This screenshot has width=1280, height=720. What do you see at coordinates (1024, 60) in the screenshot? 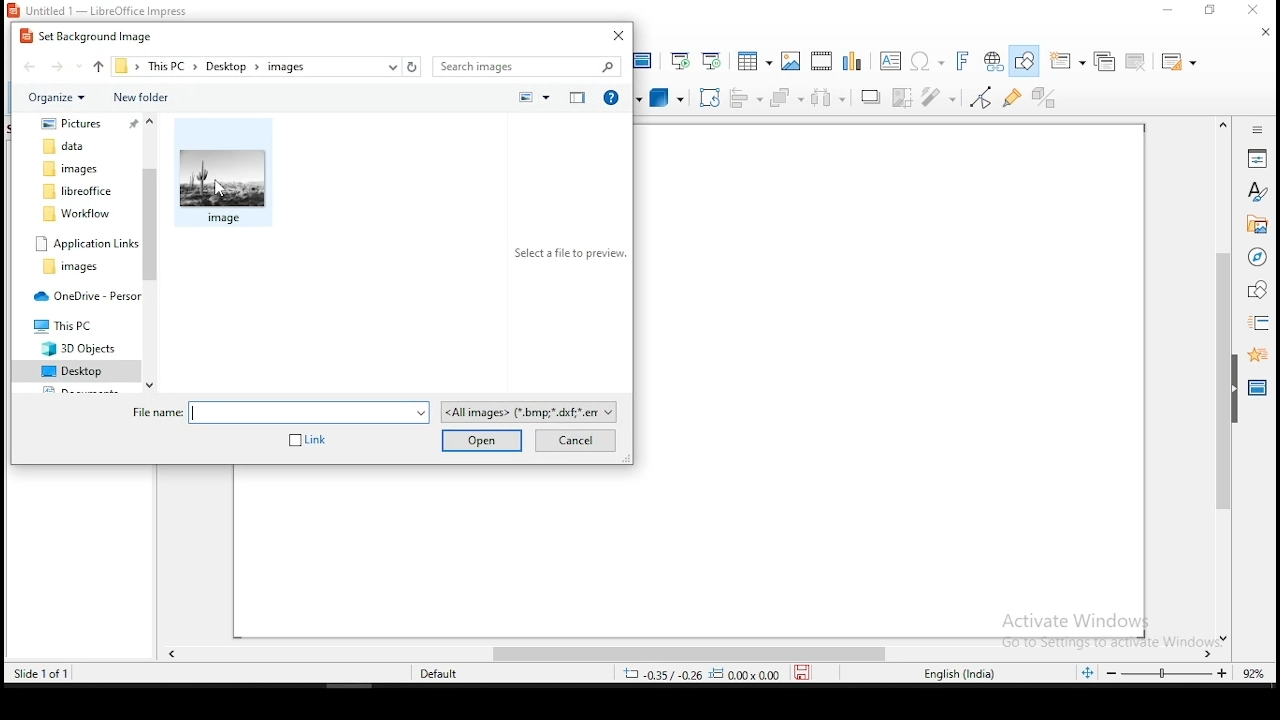
I see `show draw functions` at bounding box center [1024, 60].